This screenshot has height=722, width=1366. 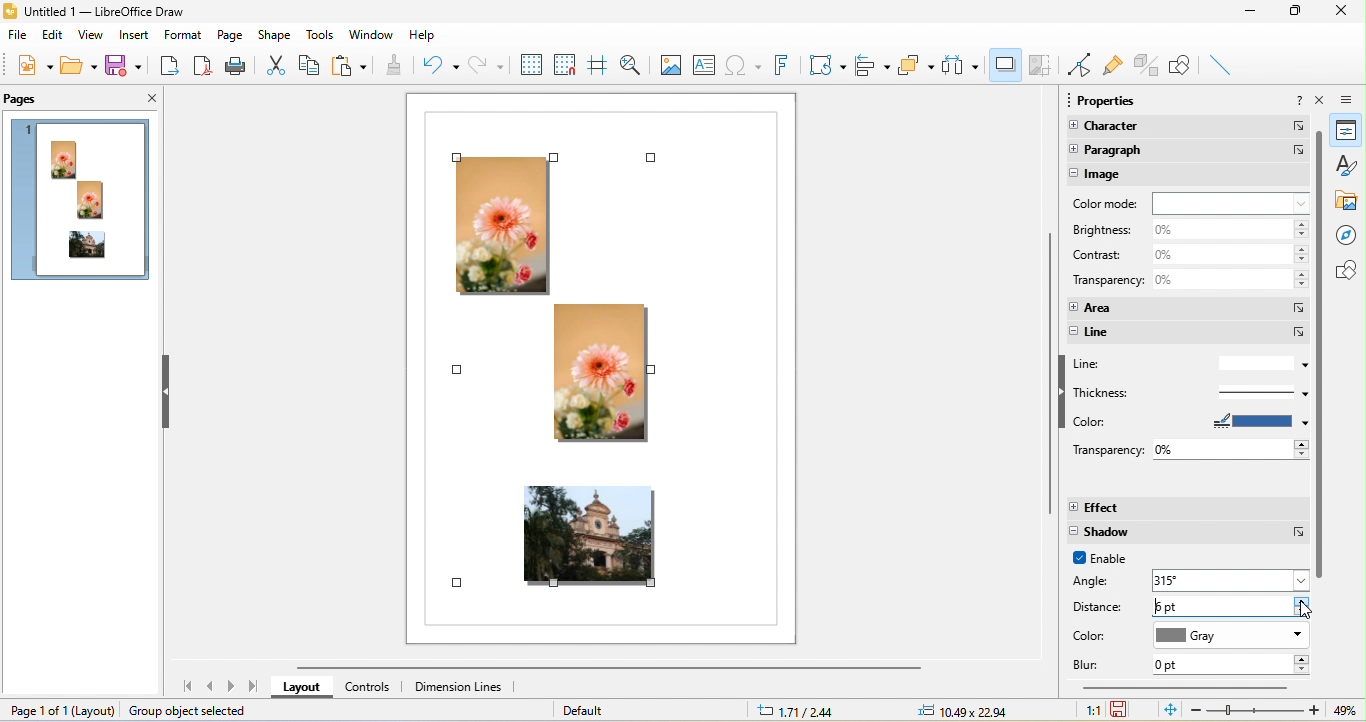 What do you see at coordinates (423, 34) in the screenshot?
I see `help` at bounding box center [423, 34].